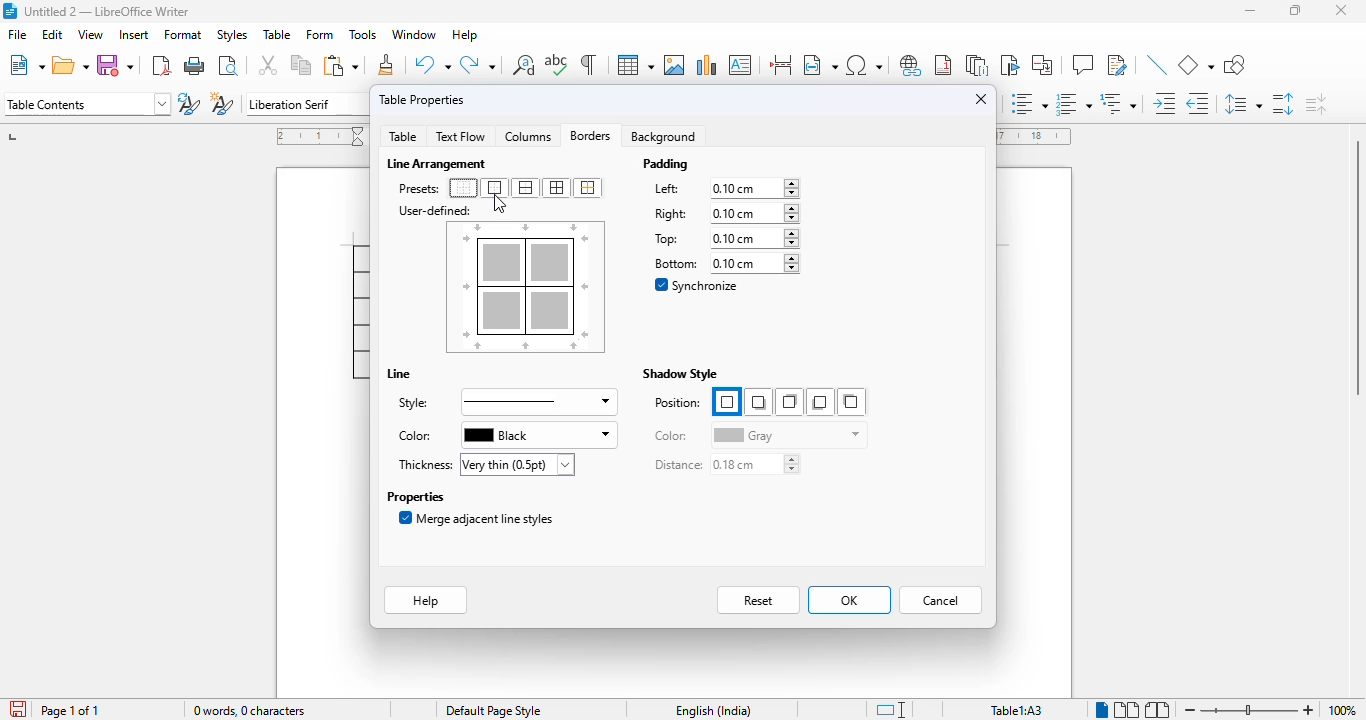  Describe the element at coordinates (1042, 64) in the screenshot. I see `insert cross-reference` at that location.